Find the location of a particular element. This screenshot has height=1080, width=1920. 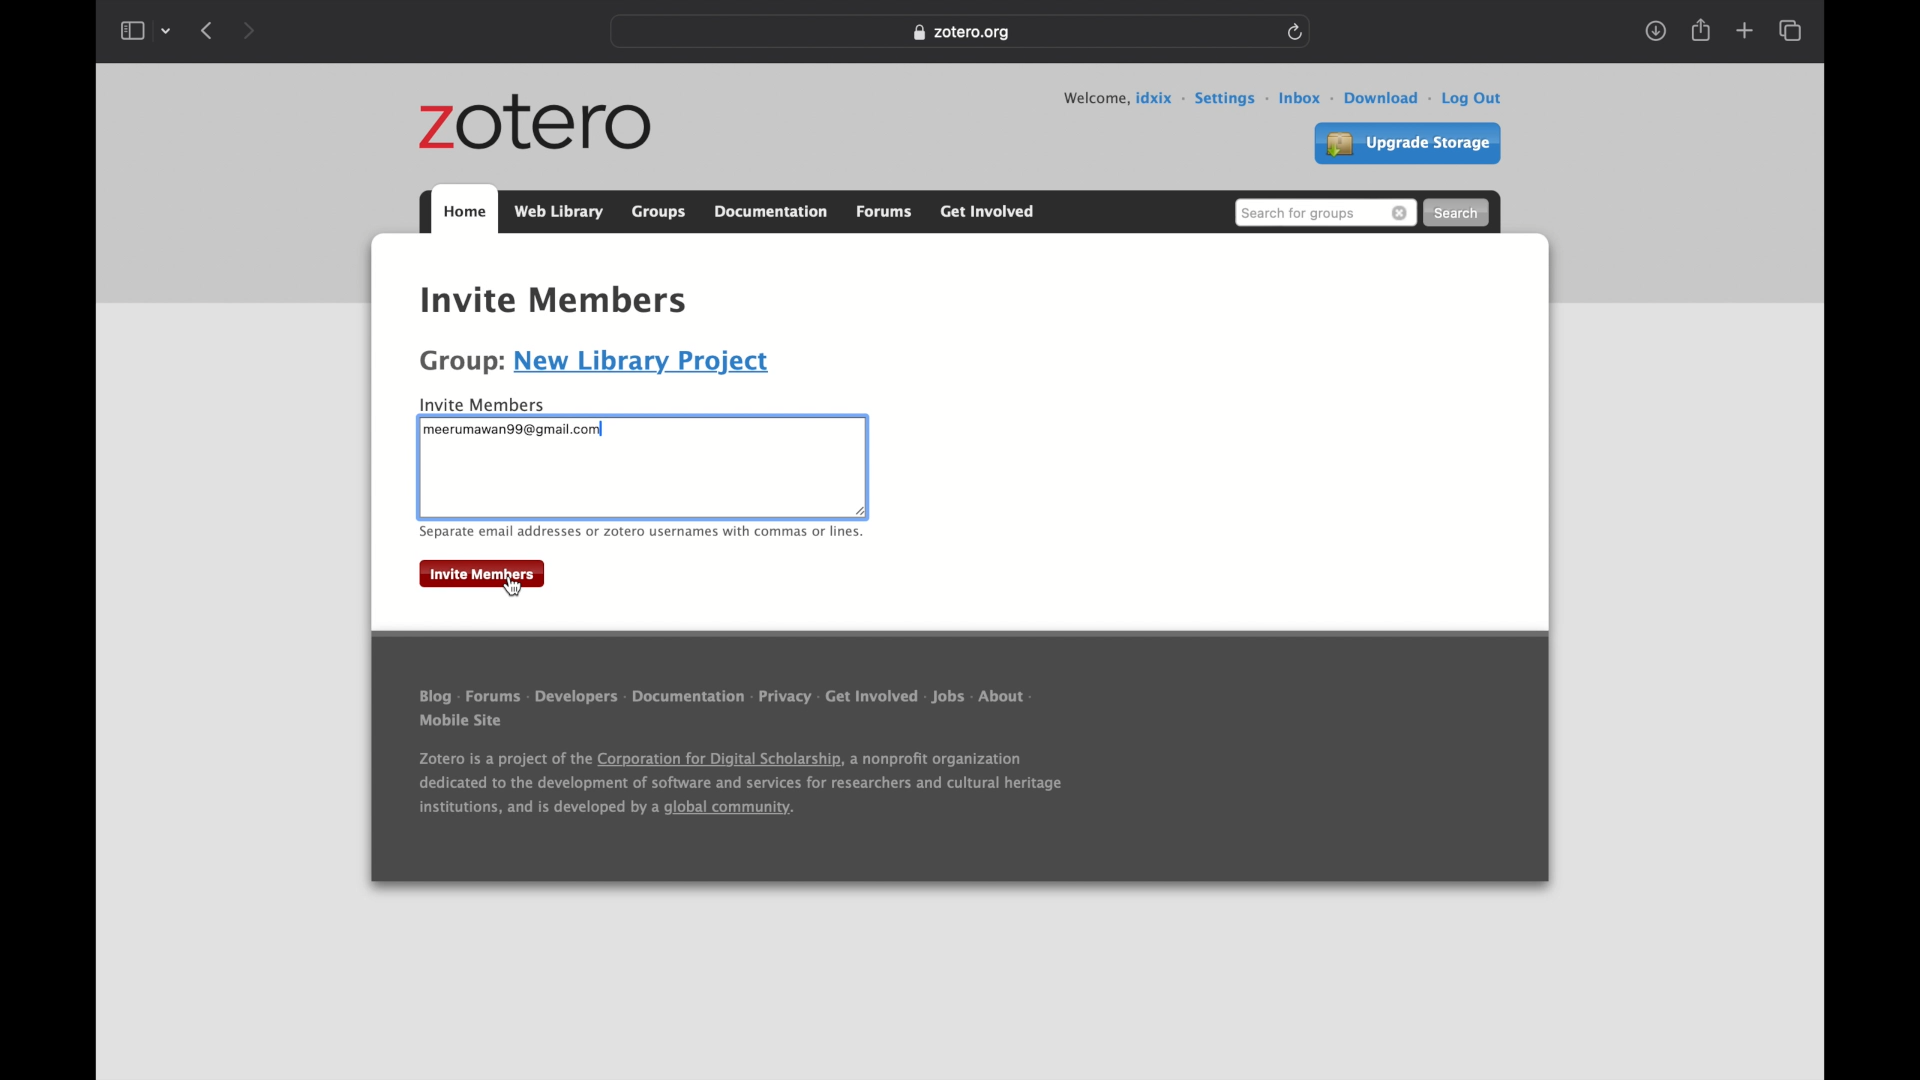

user id is located at coordinates (1159, 97).